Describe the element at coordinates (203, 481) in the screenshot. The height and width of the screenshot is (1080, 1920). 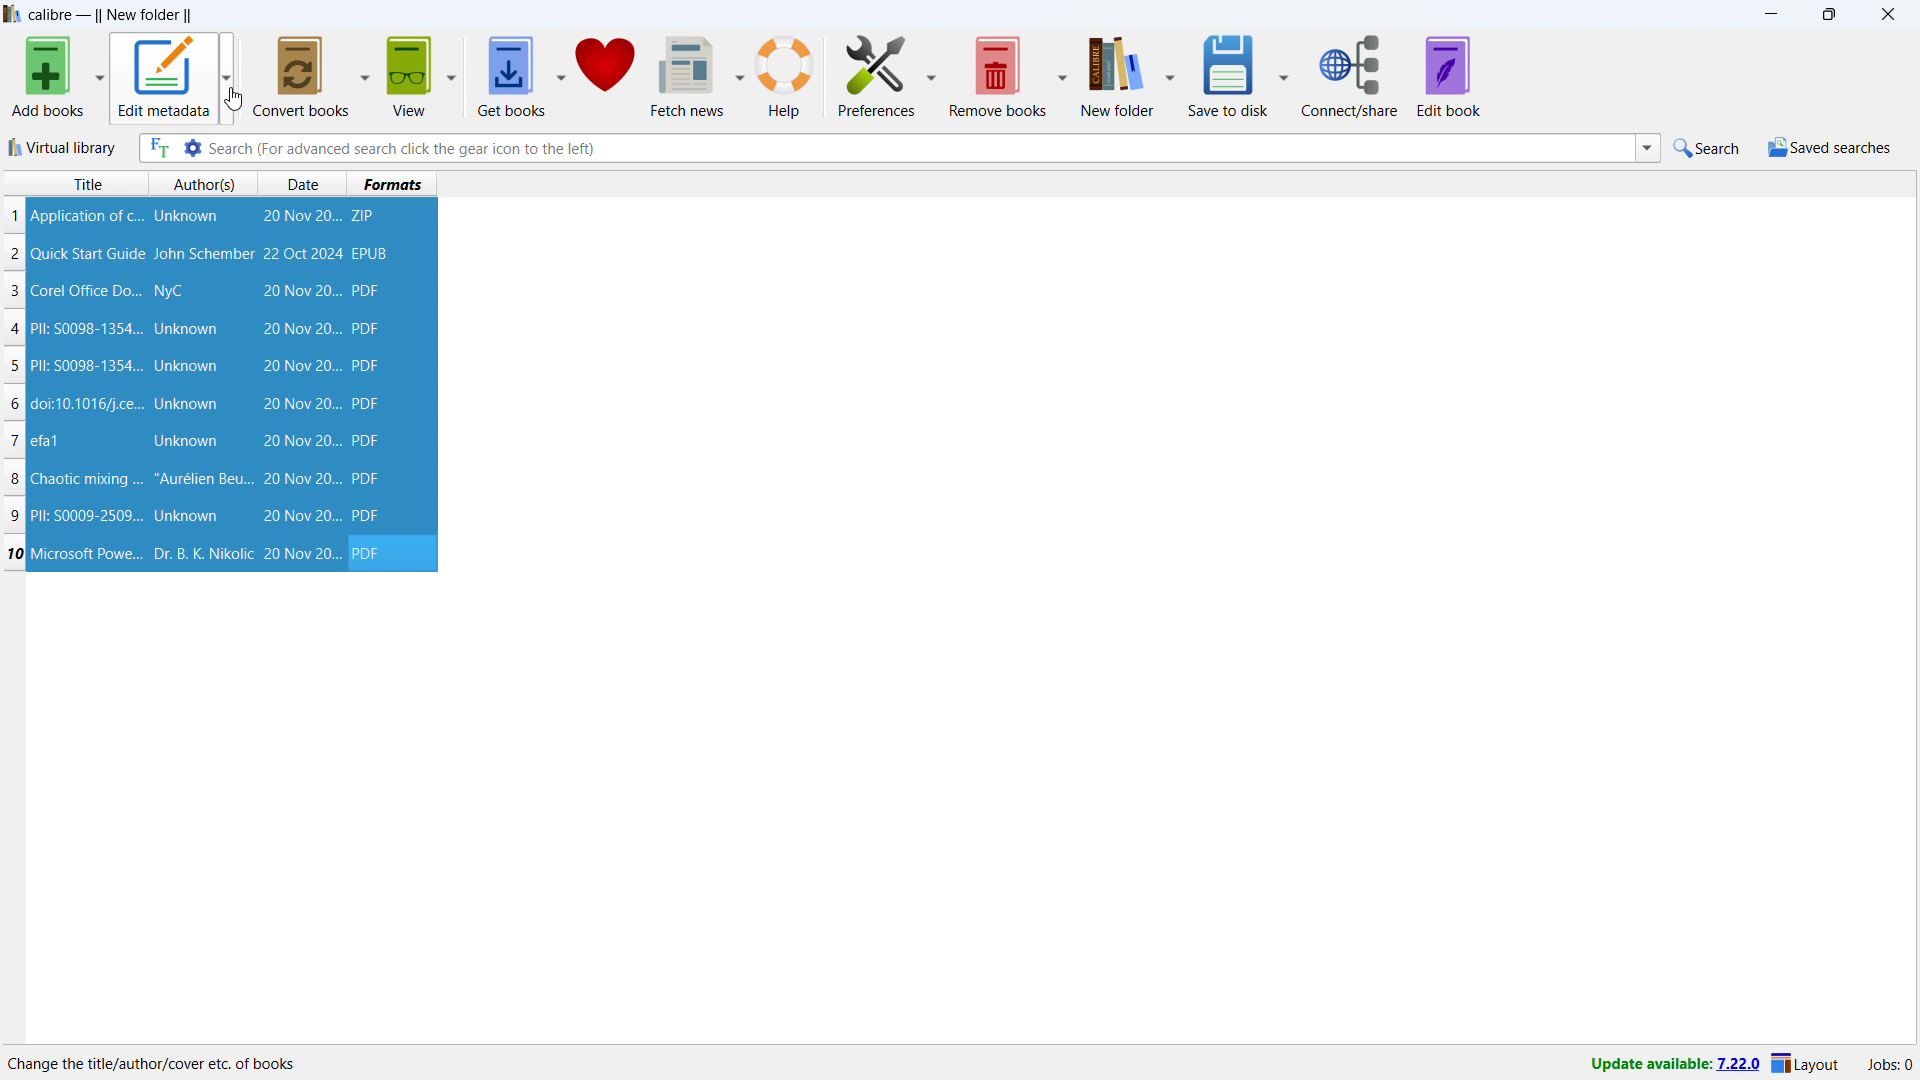
I see `"Aurelien Beu...` at that location.